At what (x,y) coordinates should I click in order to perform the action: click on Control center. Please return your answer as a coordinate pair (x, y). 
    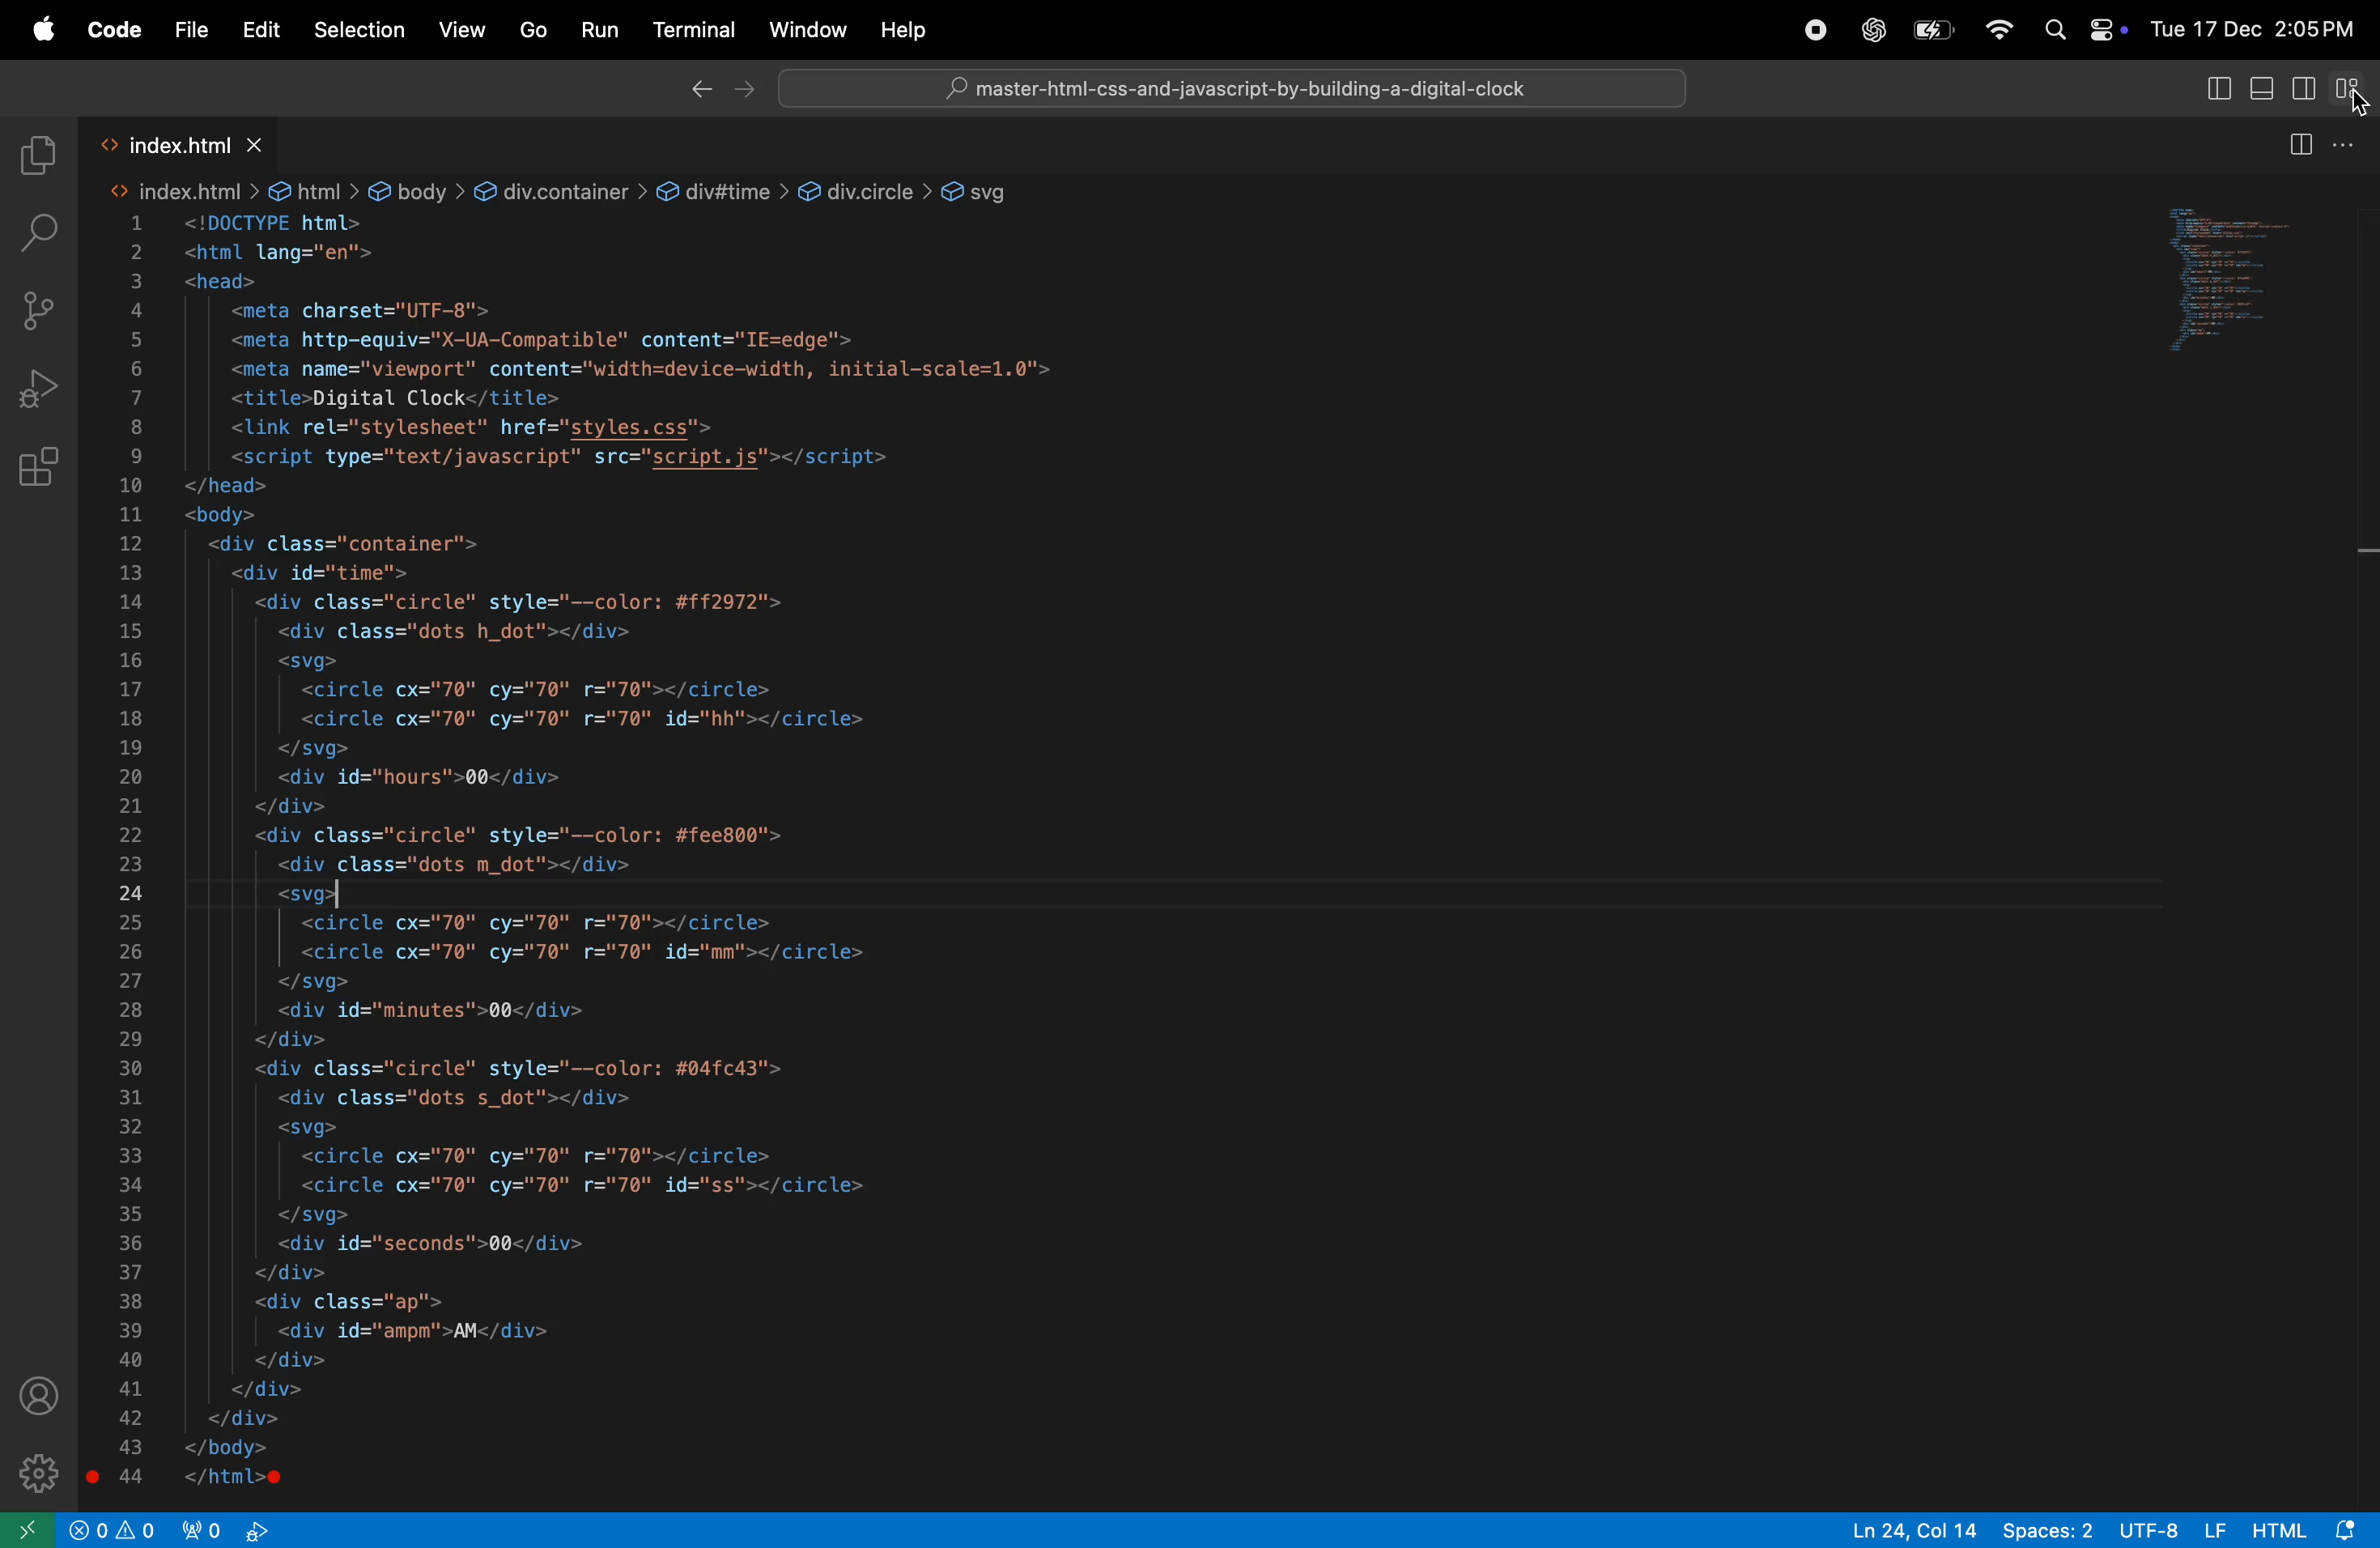
    Looking at the image, I should click on (2105, 29).